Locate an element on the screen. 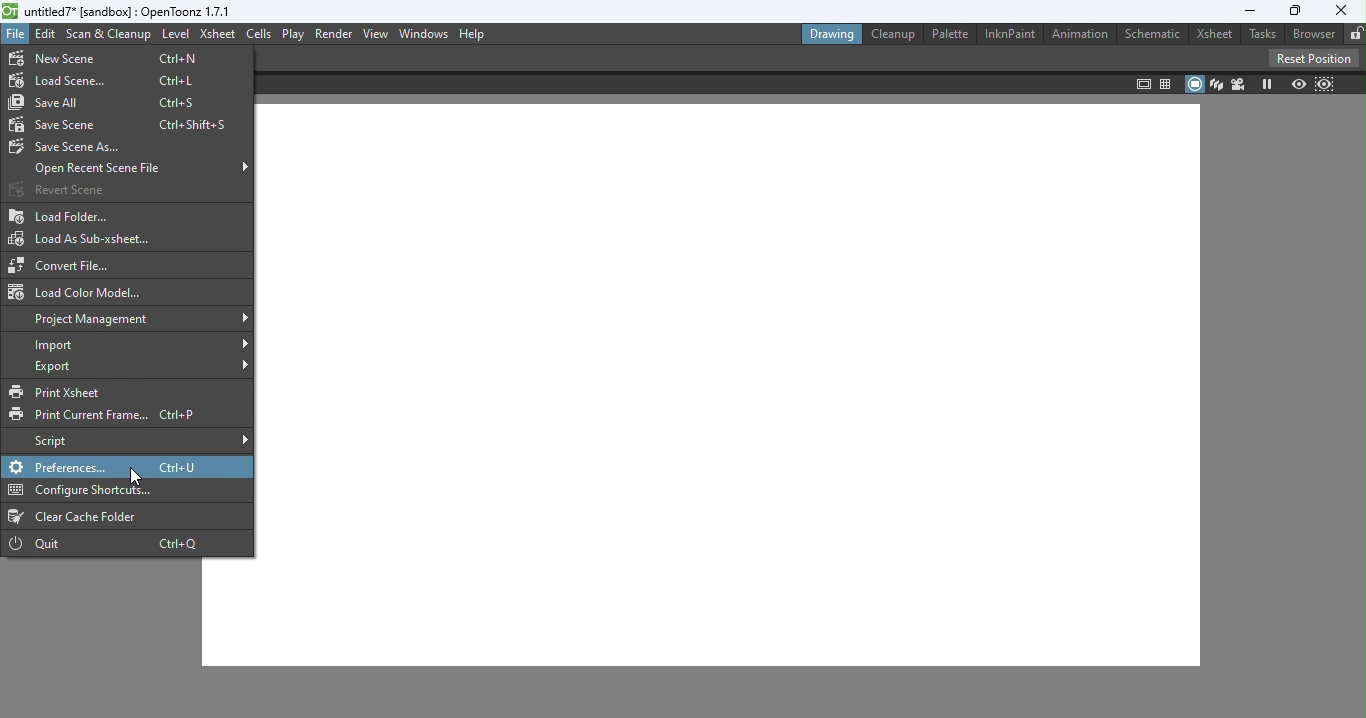 This screenshot has height=718, width=1366. Camera view is located at coordinates (1236, 84).